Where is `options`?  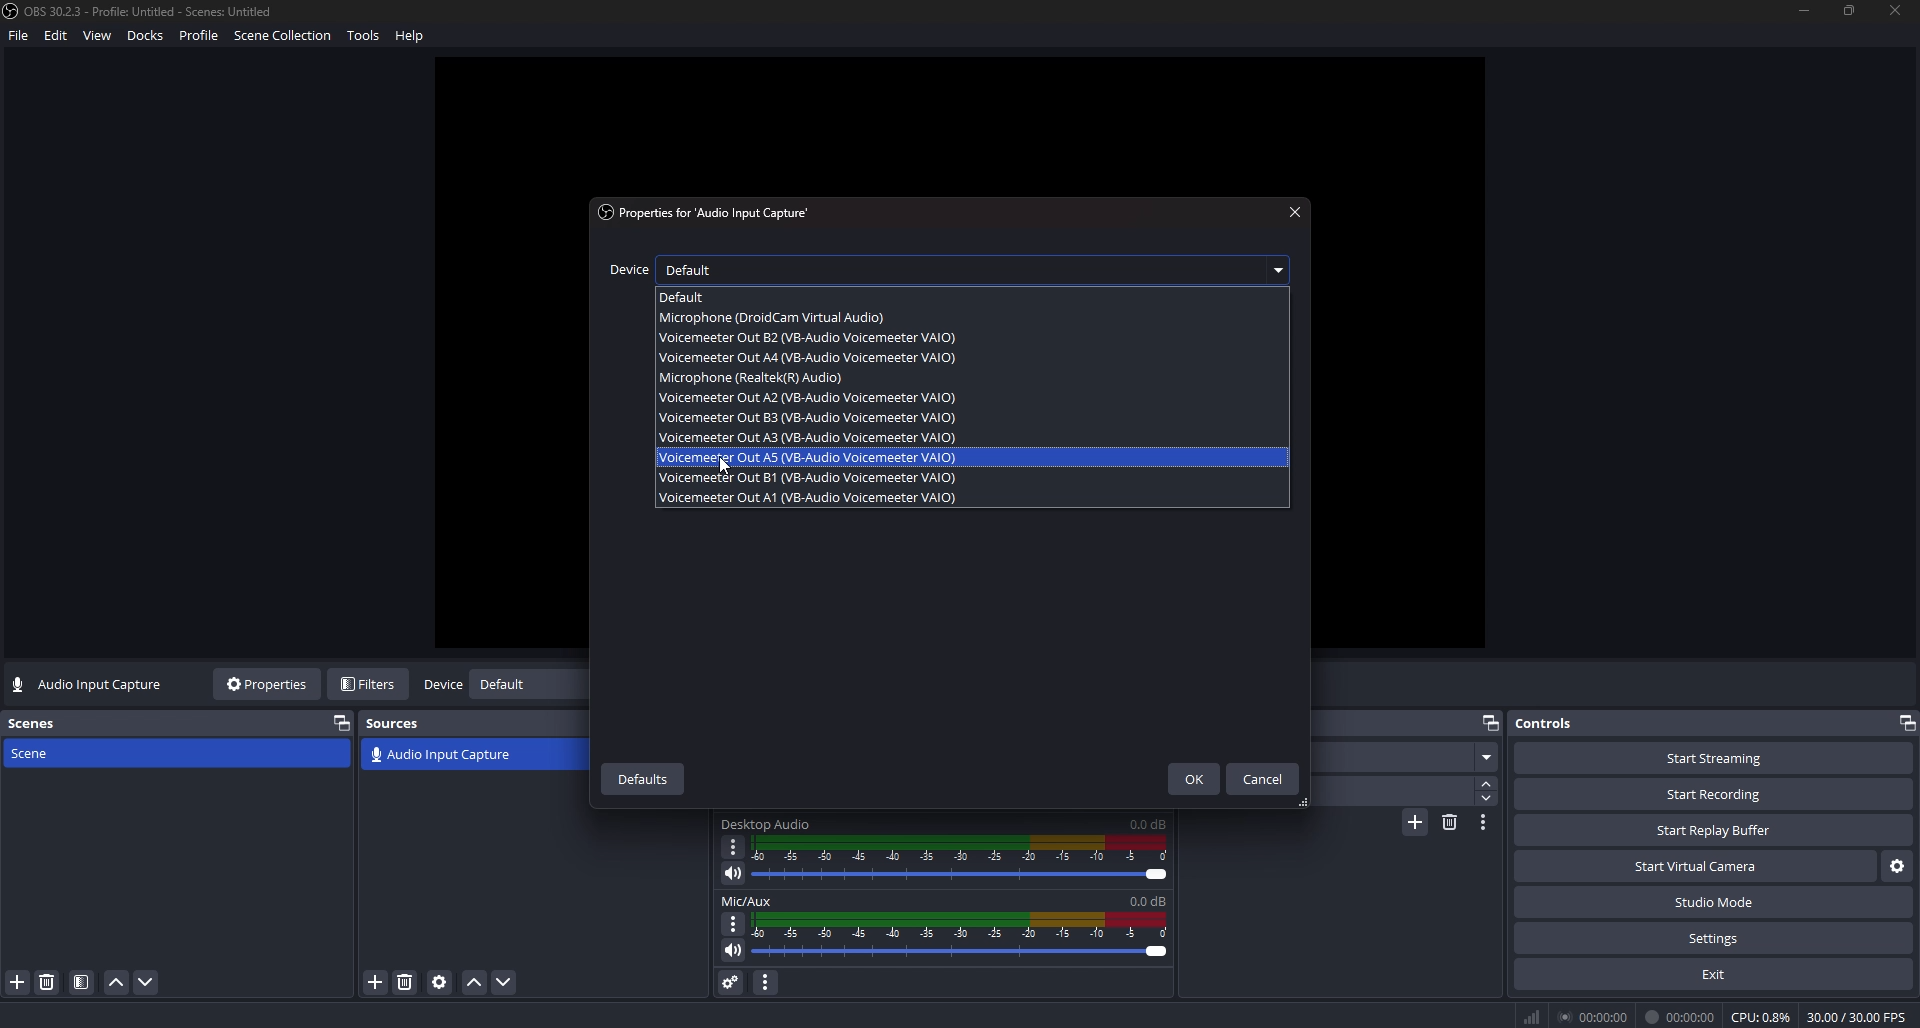 options is located at coordinates (731, 922).